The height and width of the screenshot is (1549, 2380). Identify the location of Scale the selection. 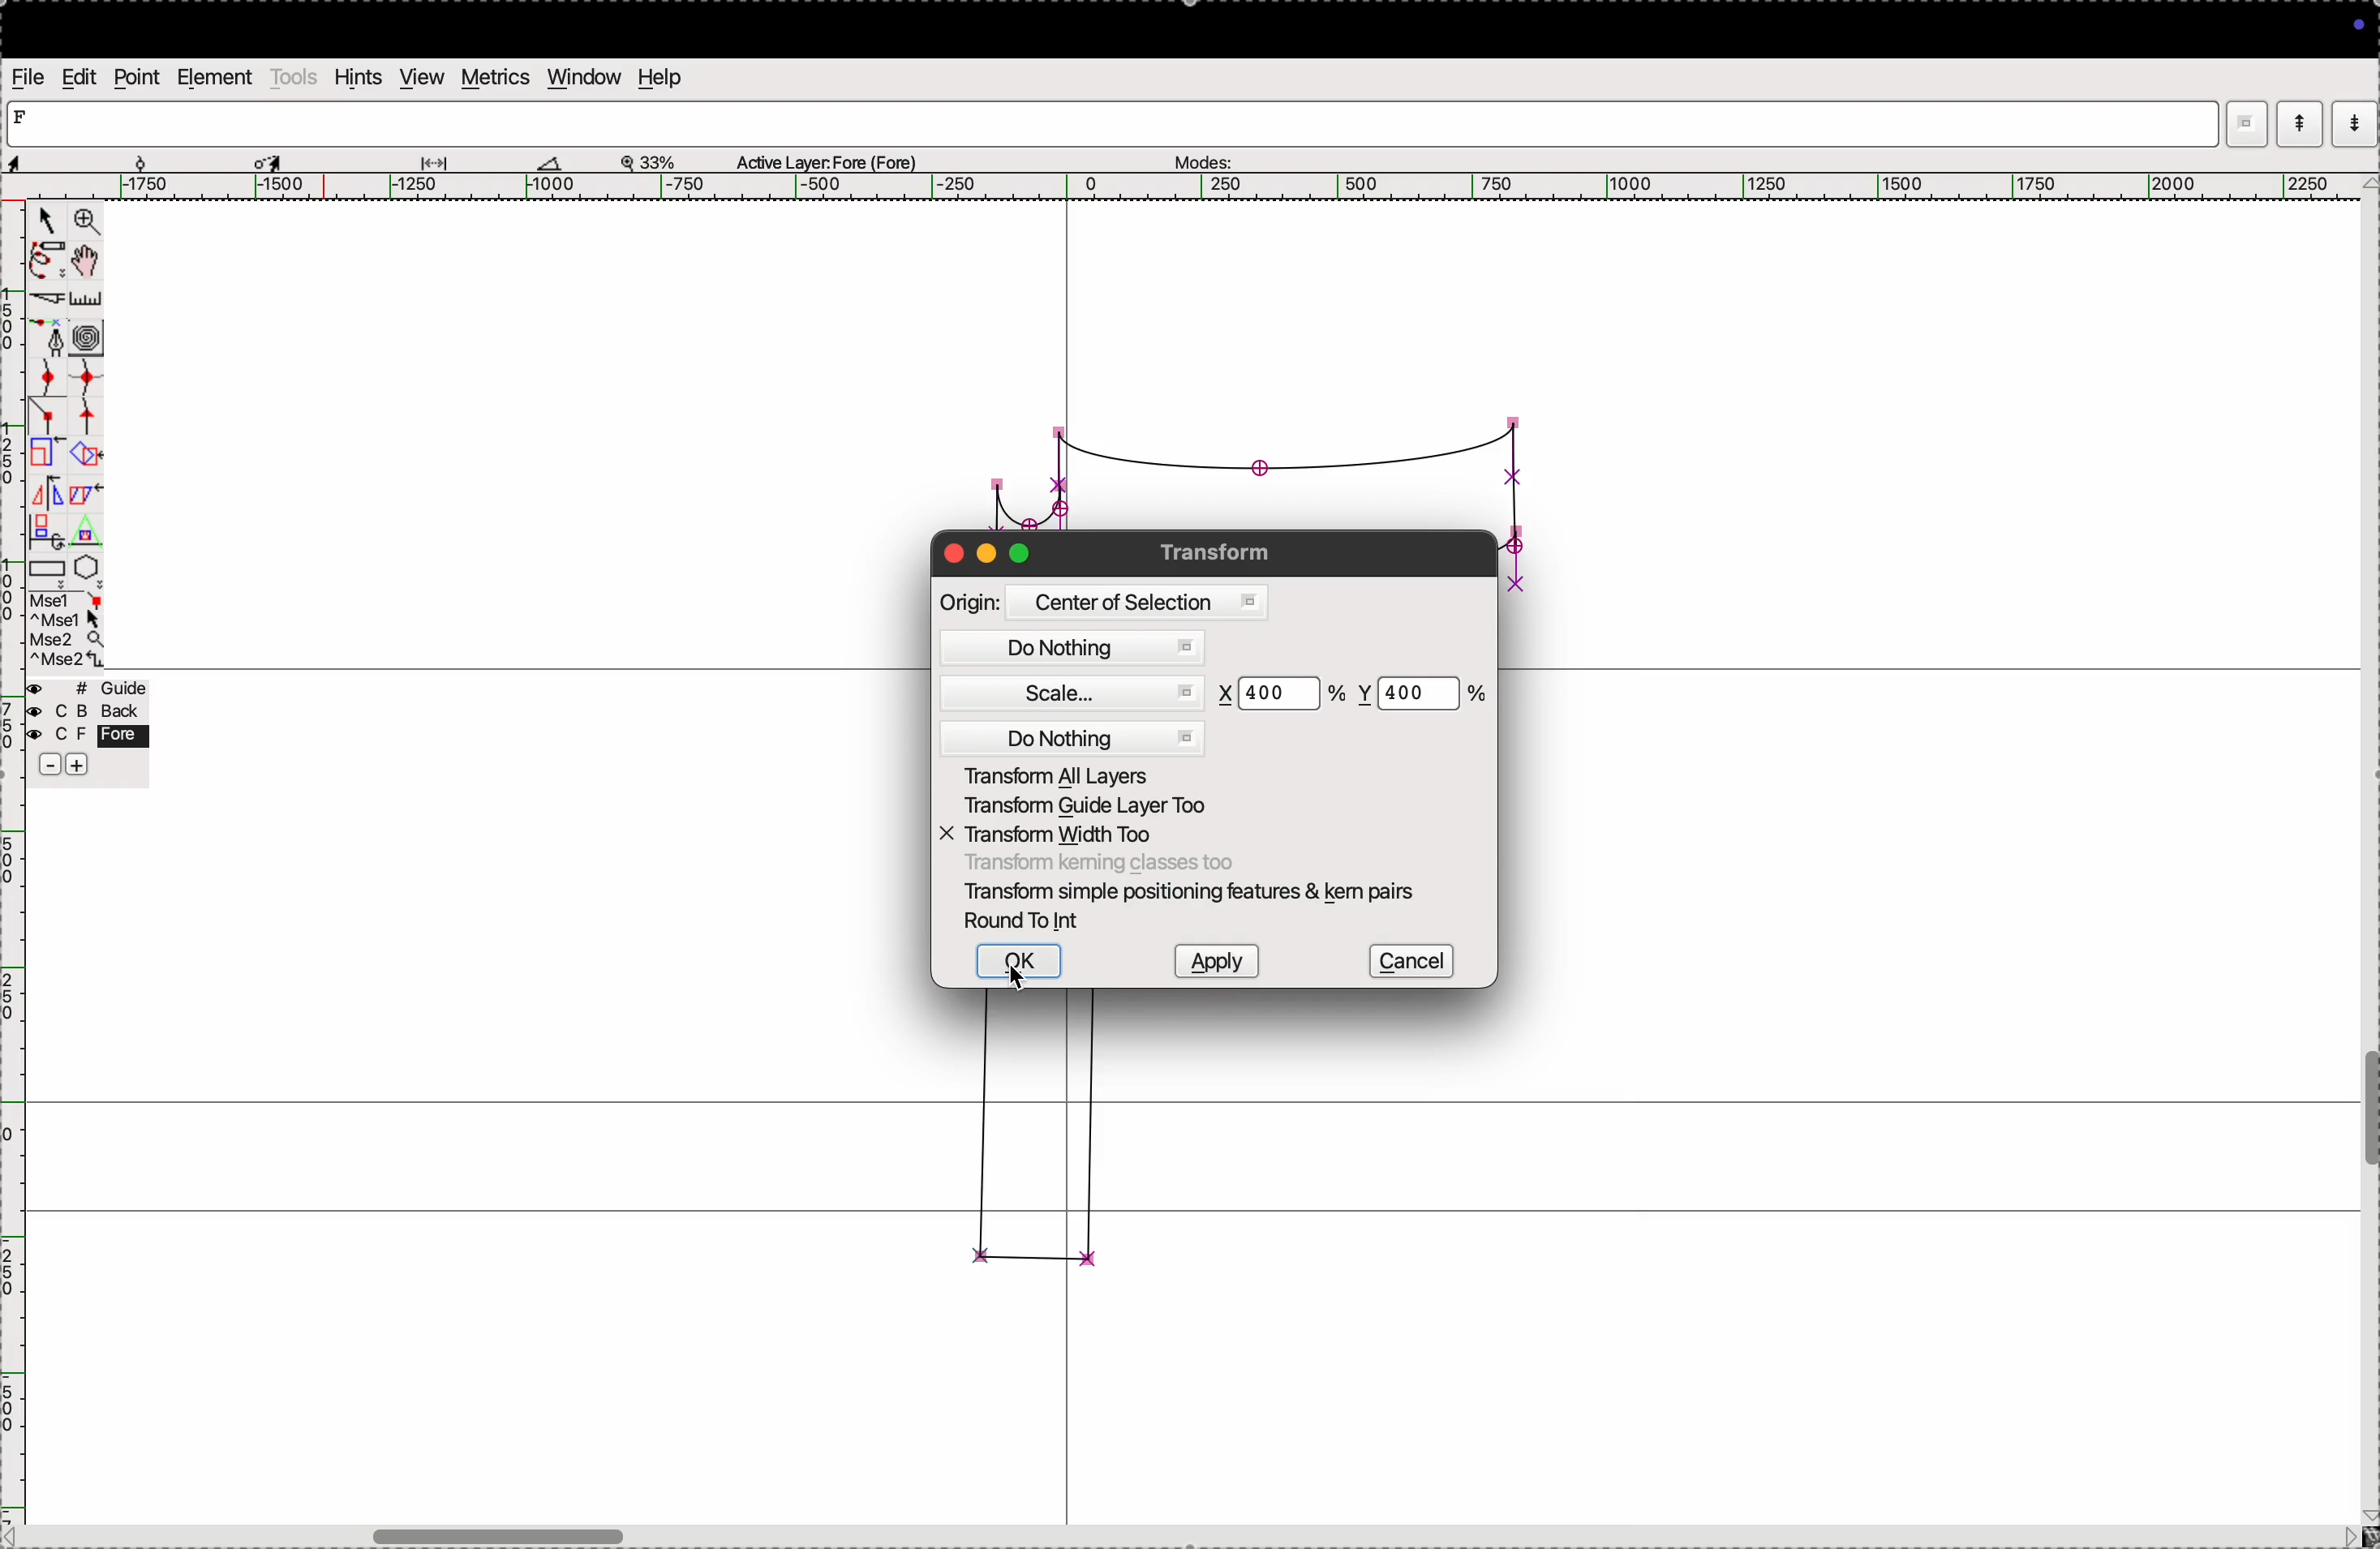
(47, 458).